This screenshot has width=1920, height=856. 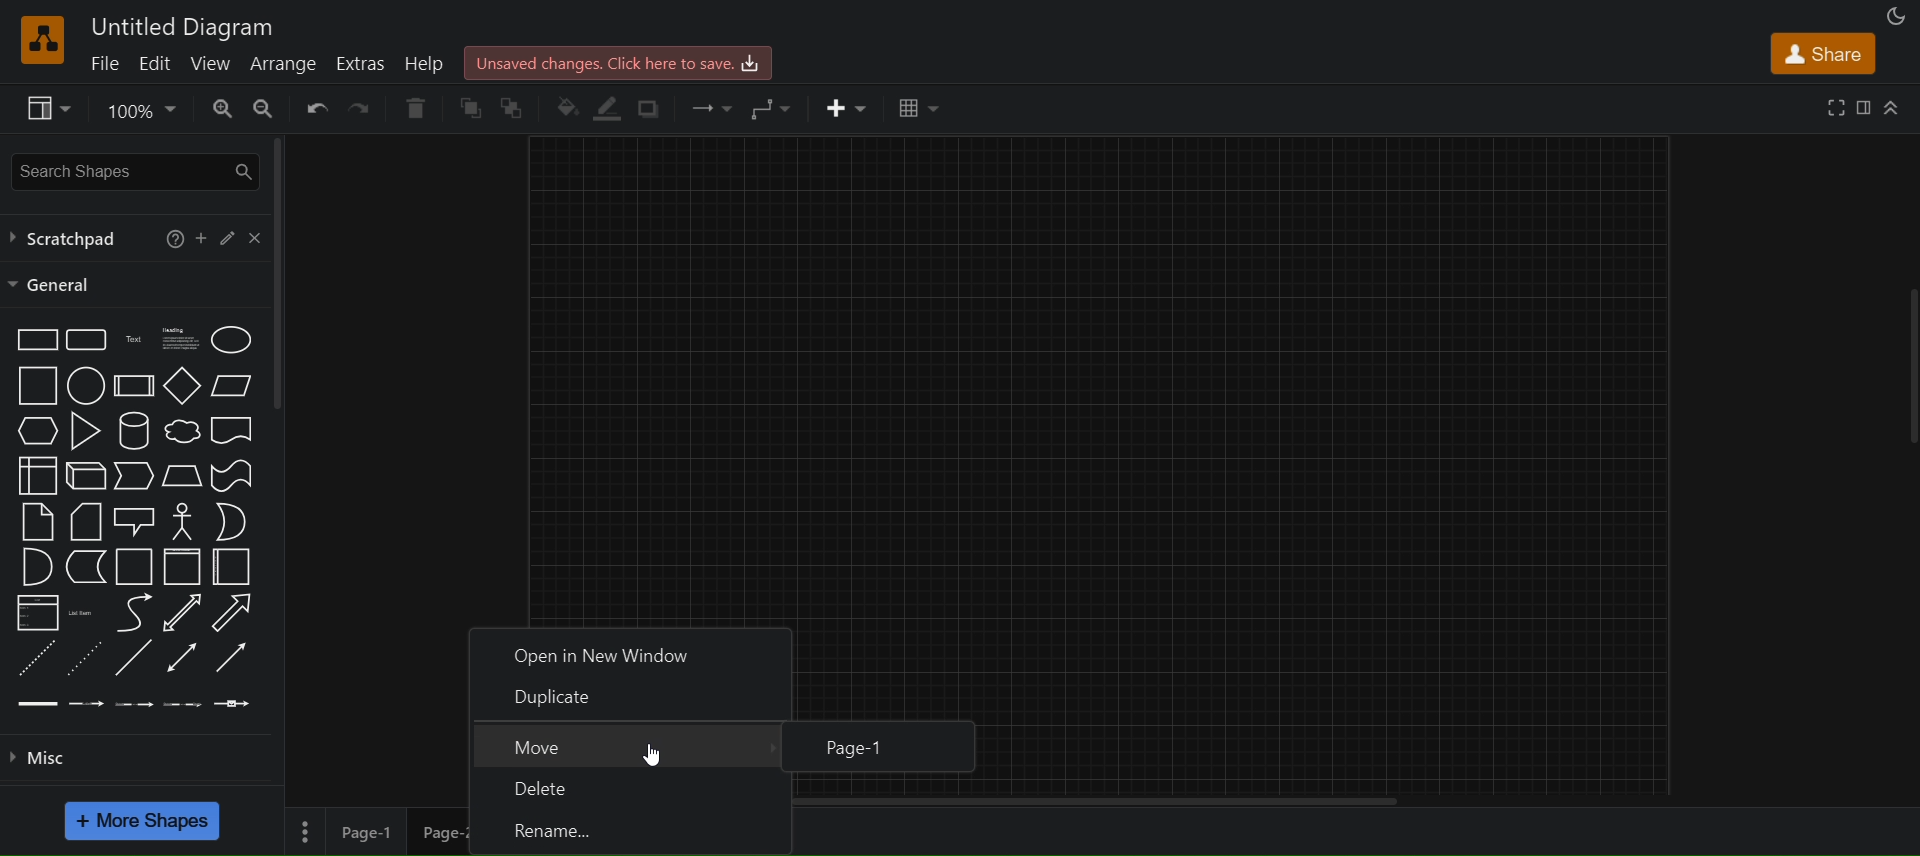 What do you see at coordinates (144, 820) in the screenshot?
I see `more shapes` at bounding box center [144, 820].